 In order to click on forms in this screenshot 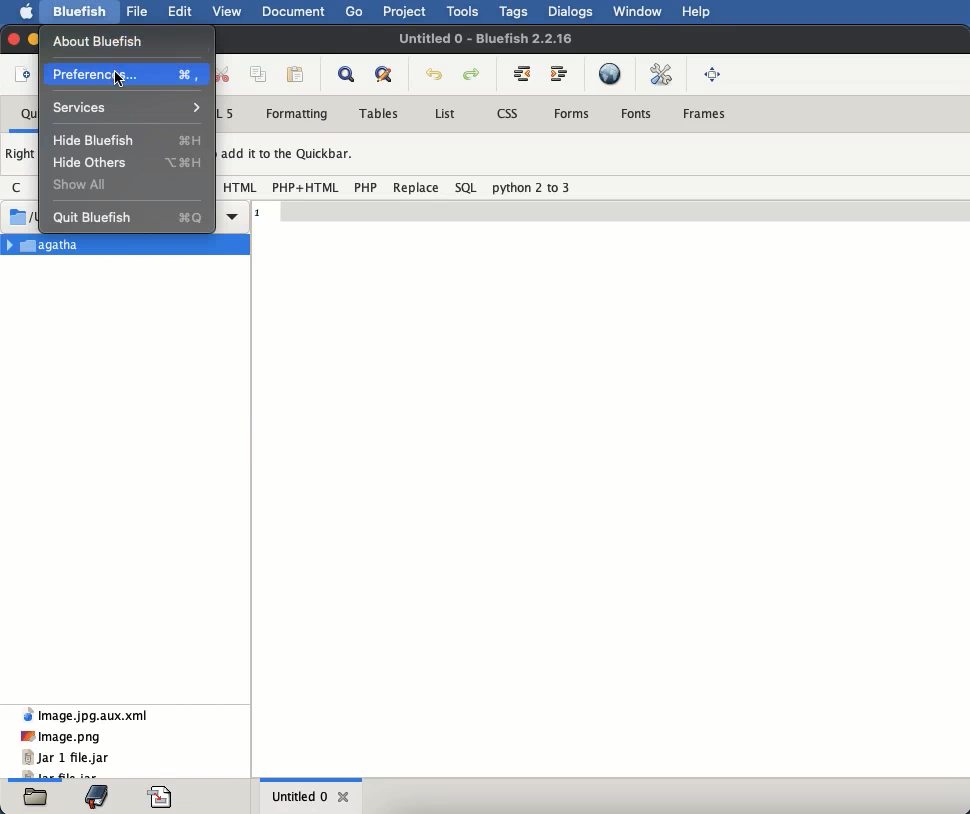, I will do `click(573, 112)`.